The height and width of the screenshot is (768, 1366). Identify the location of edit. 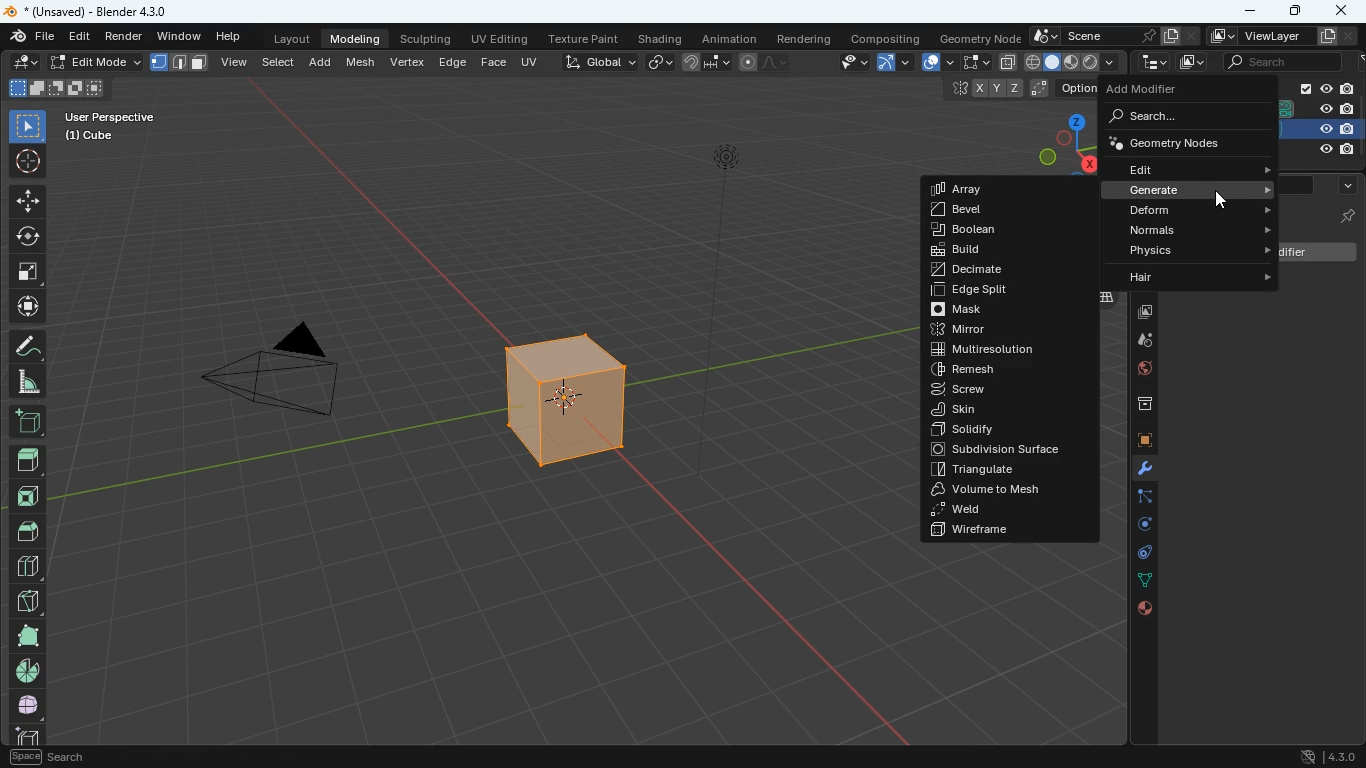
(79, 36).